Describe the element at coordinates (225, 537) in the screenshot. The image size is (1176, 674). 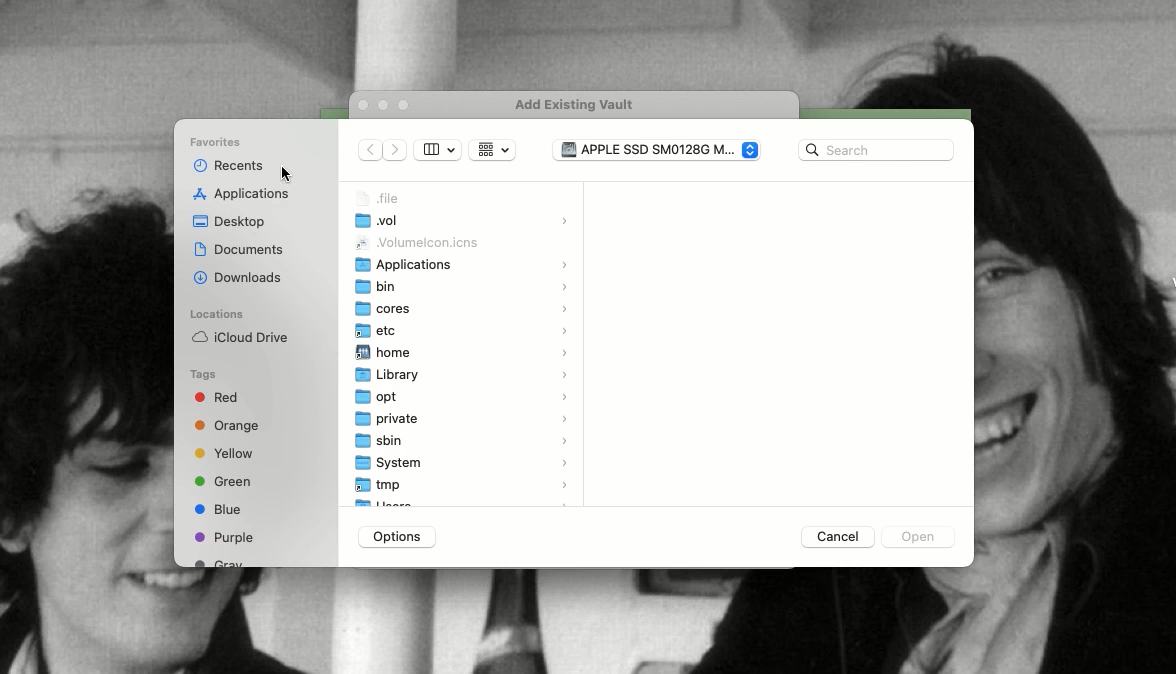
I see `Purple` at that location.